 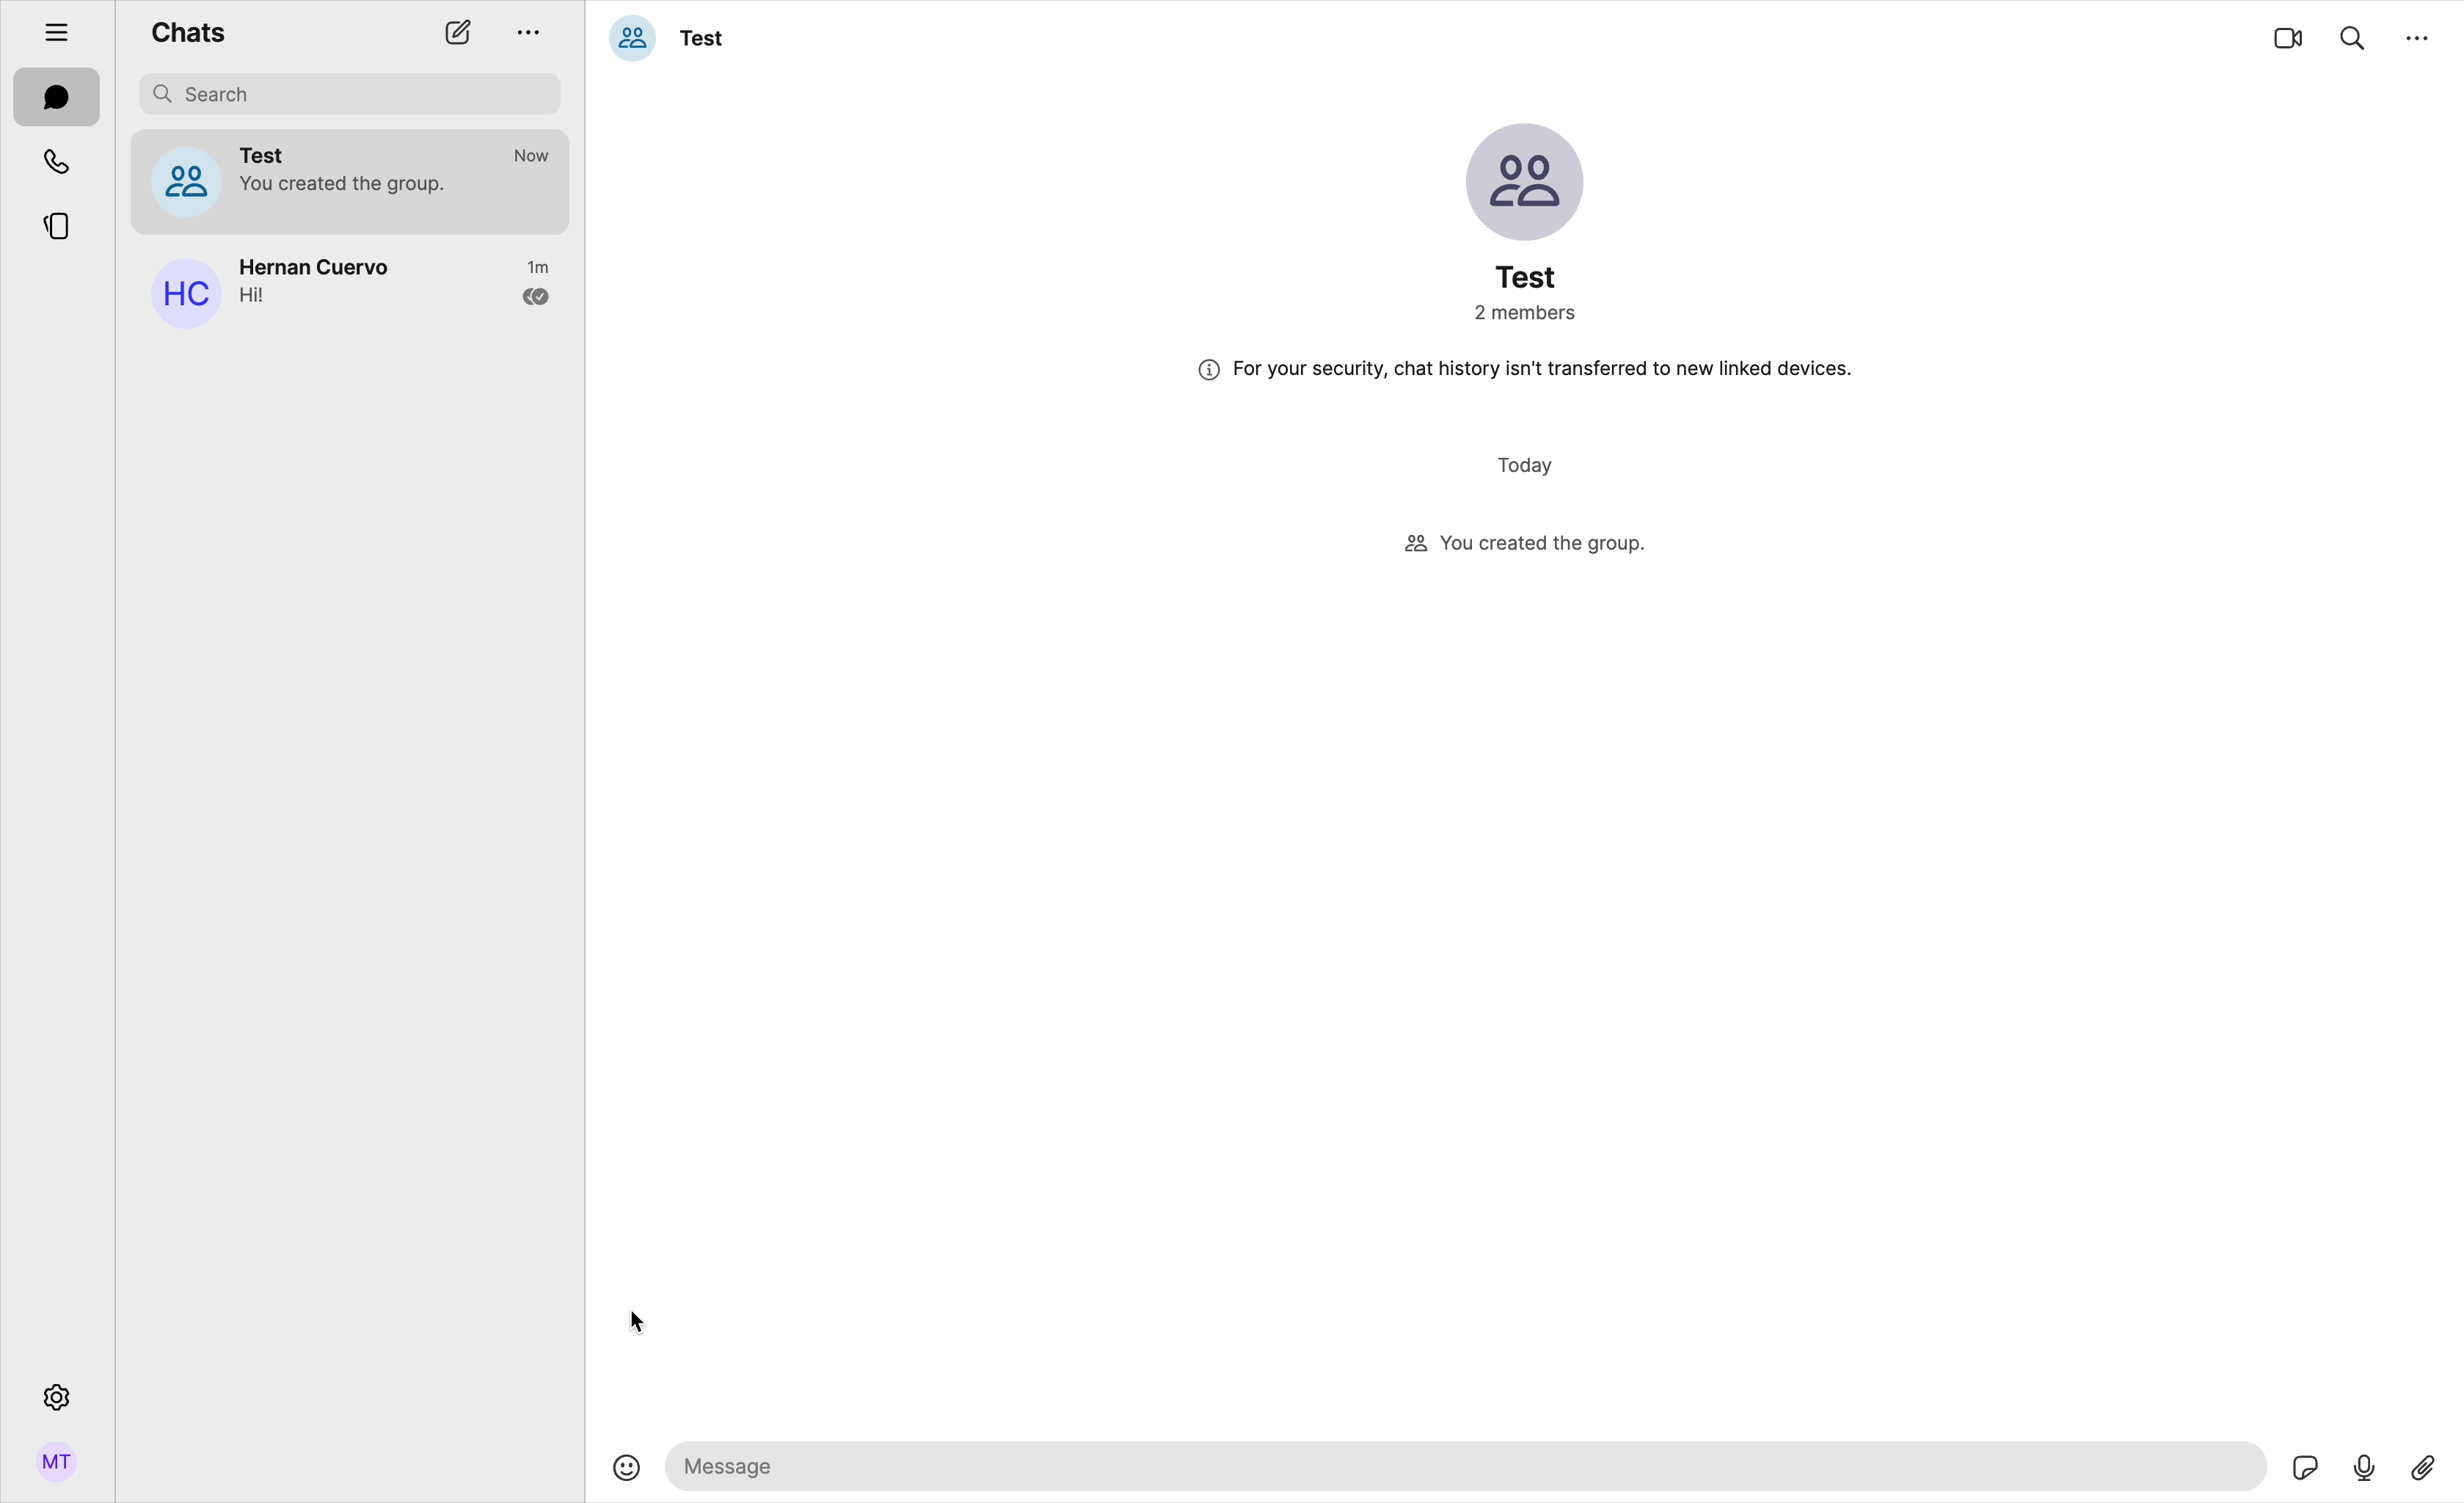 I want to click on create options, so click(x=462, y=33).